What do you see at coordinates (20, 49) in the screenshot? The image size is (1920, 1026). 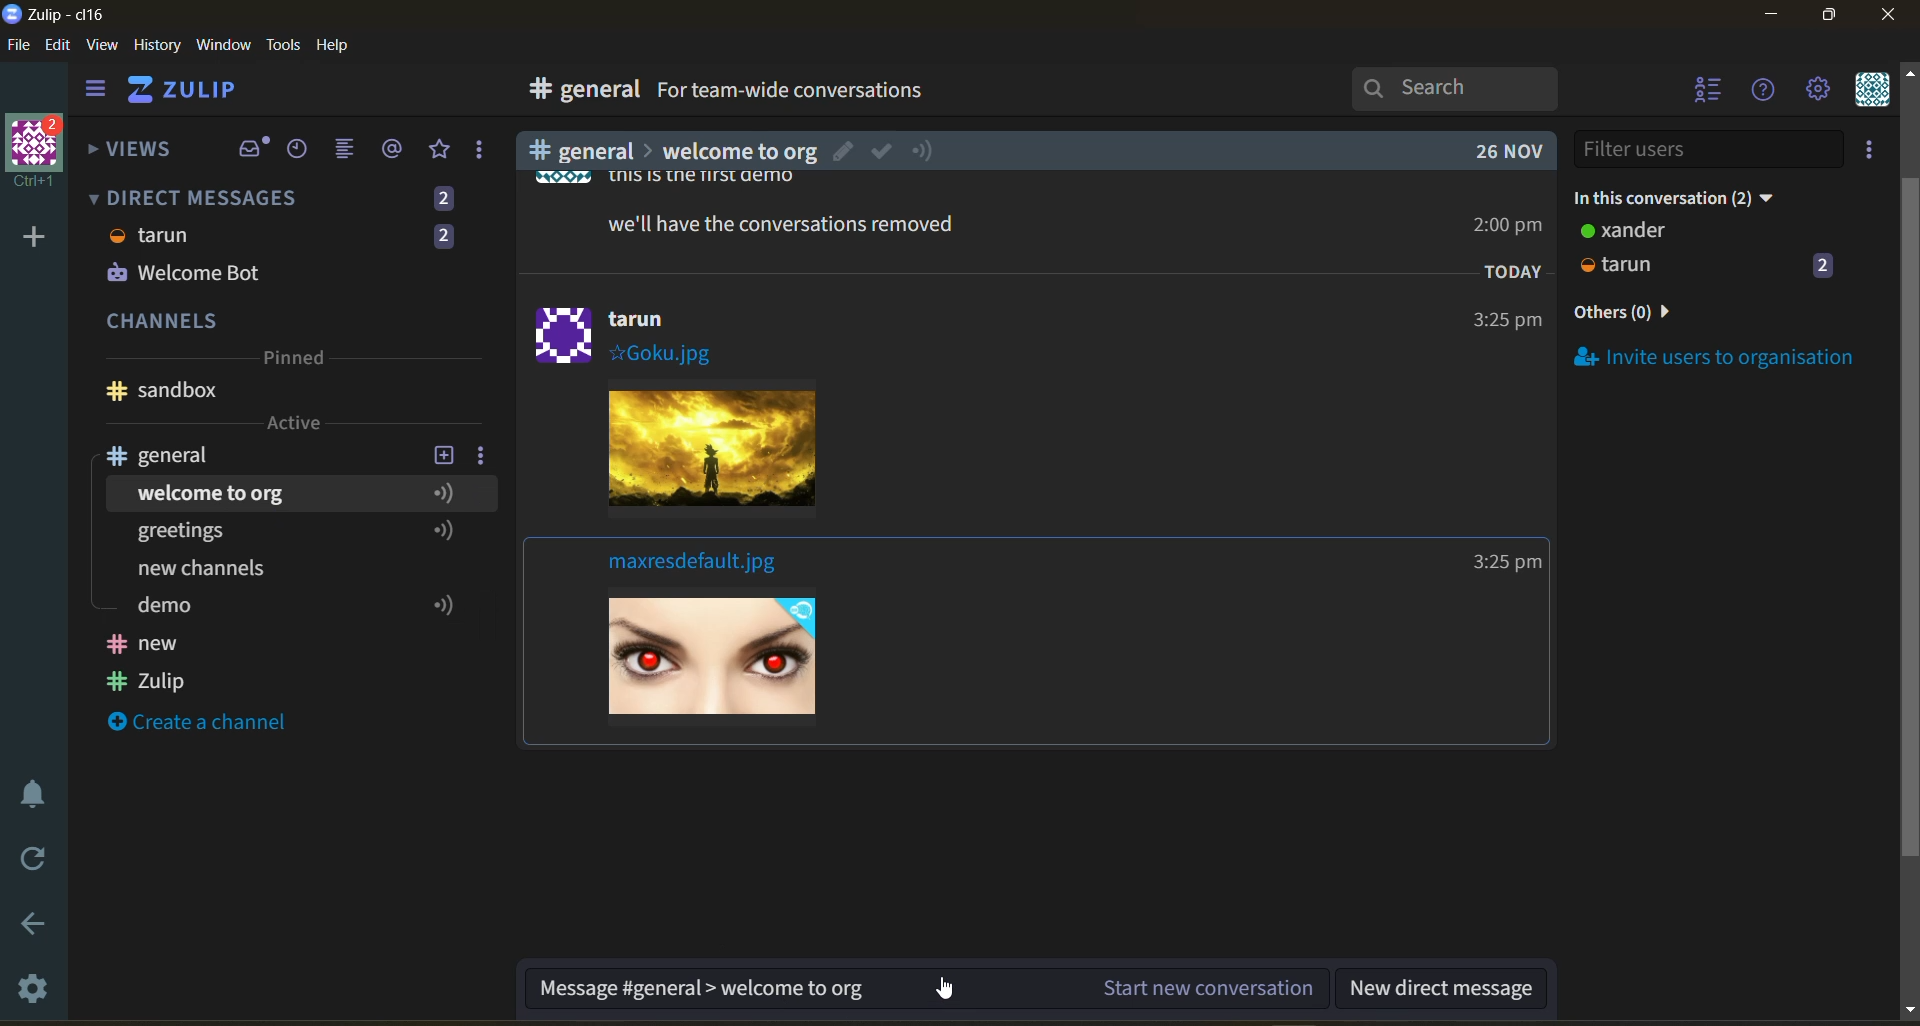 I see `file` at bounding box center [20, 49].